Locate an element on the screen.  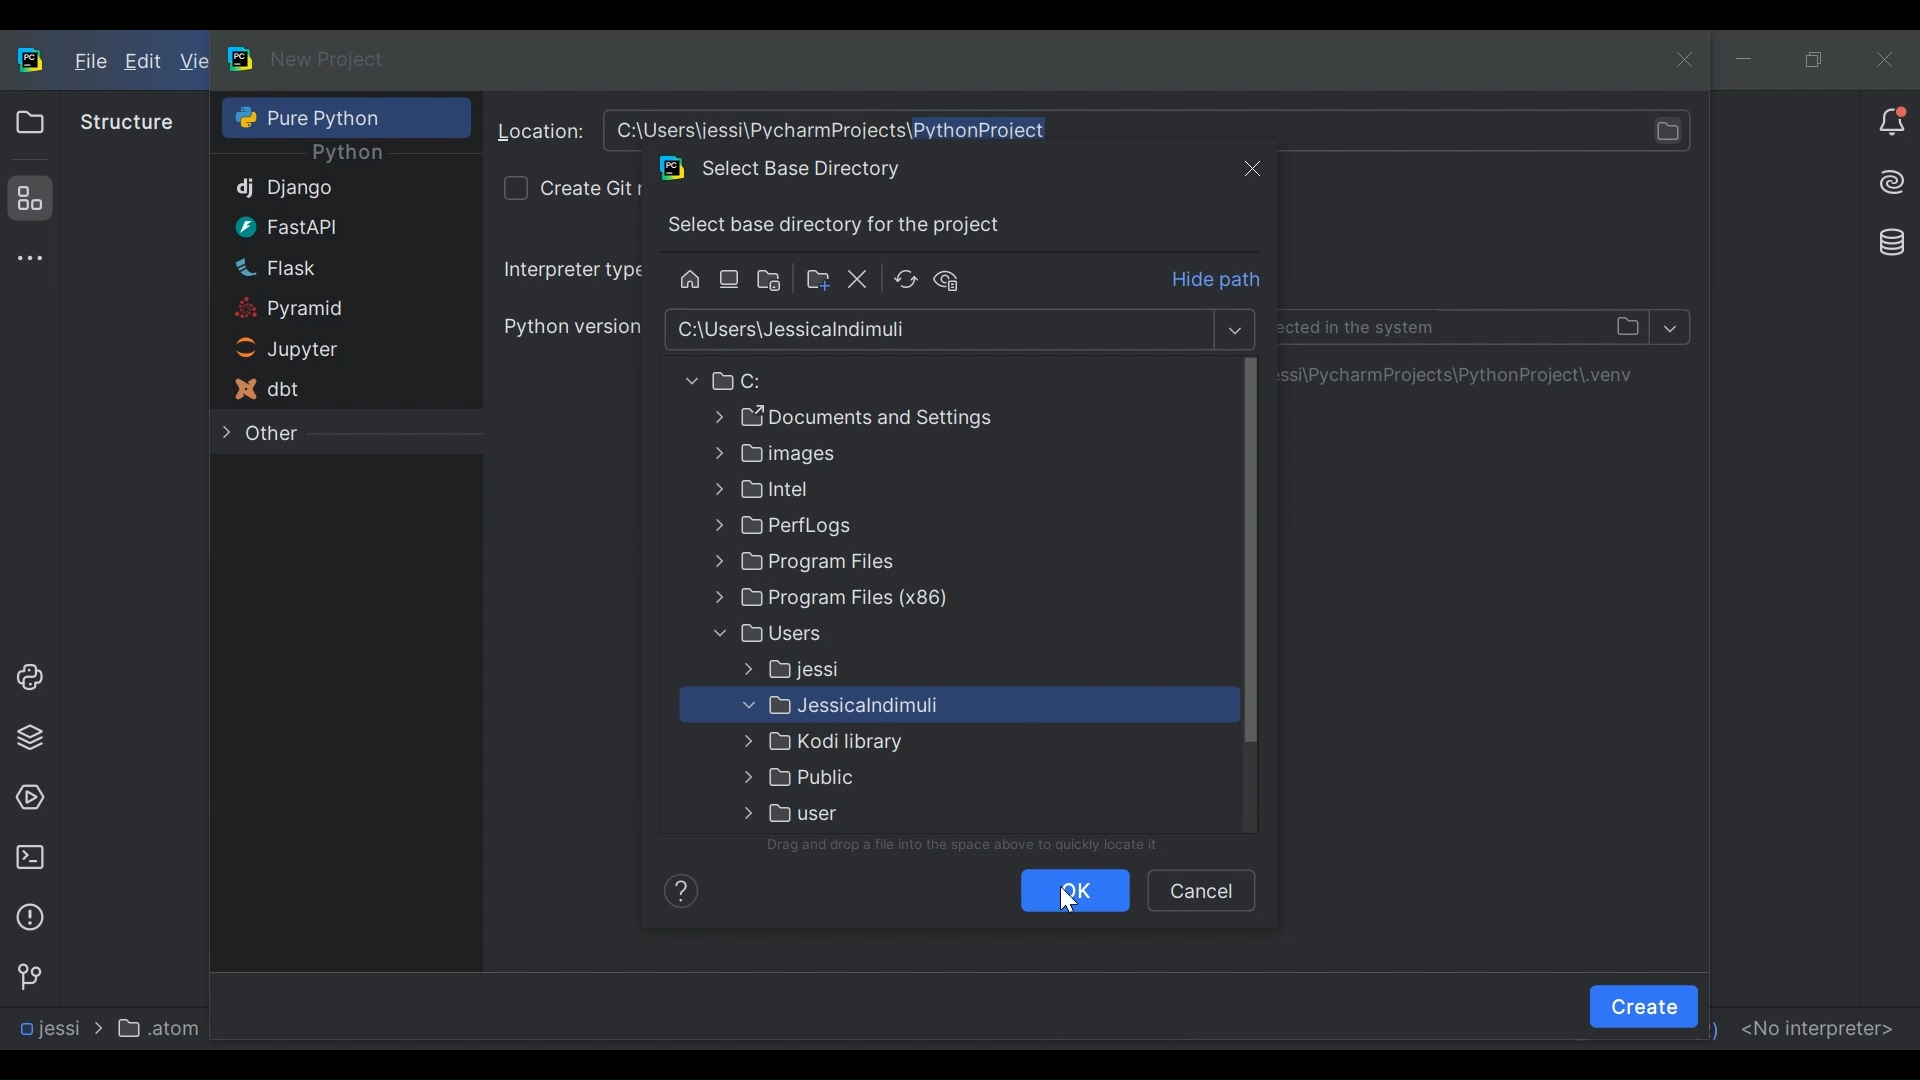
Refresh is located at coordinates (905, 280).